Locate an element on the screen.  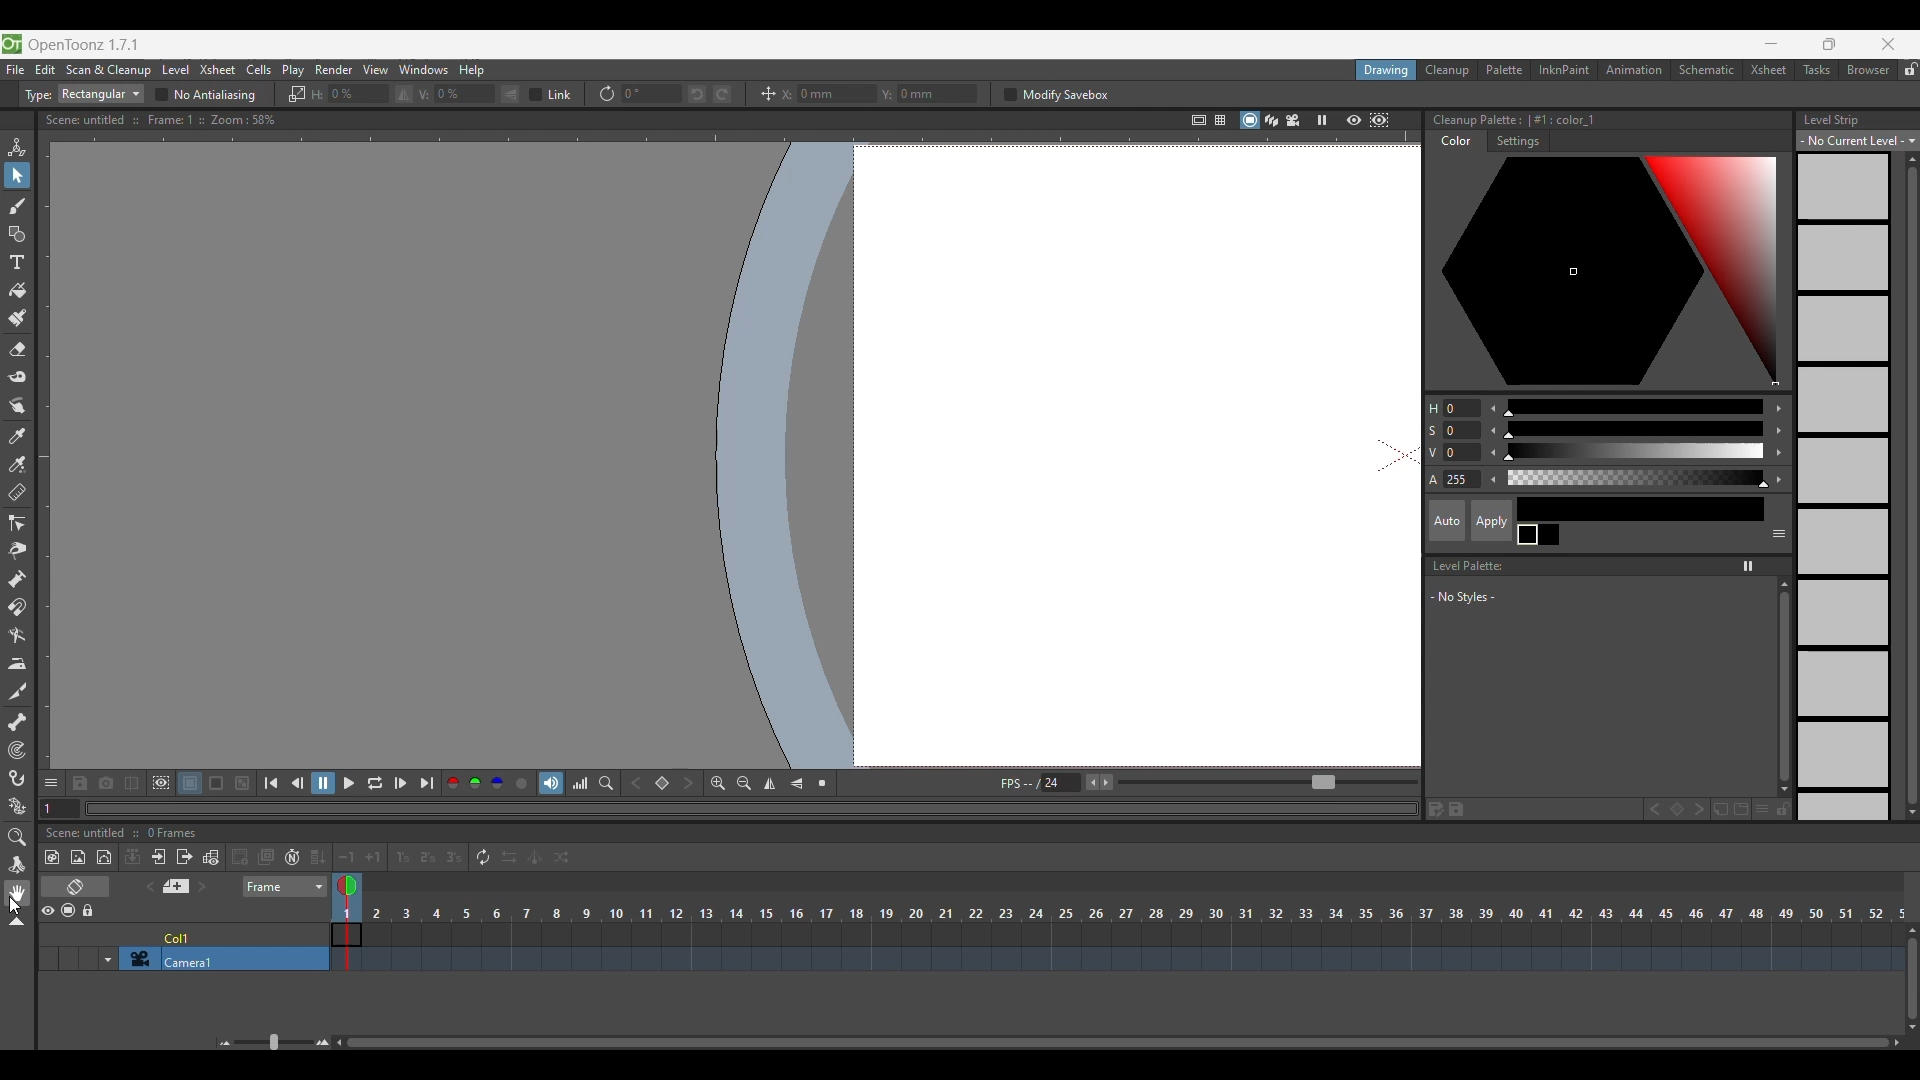
Save palette as is located at coordinates (1432, 811).